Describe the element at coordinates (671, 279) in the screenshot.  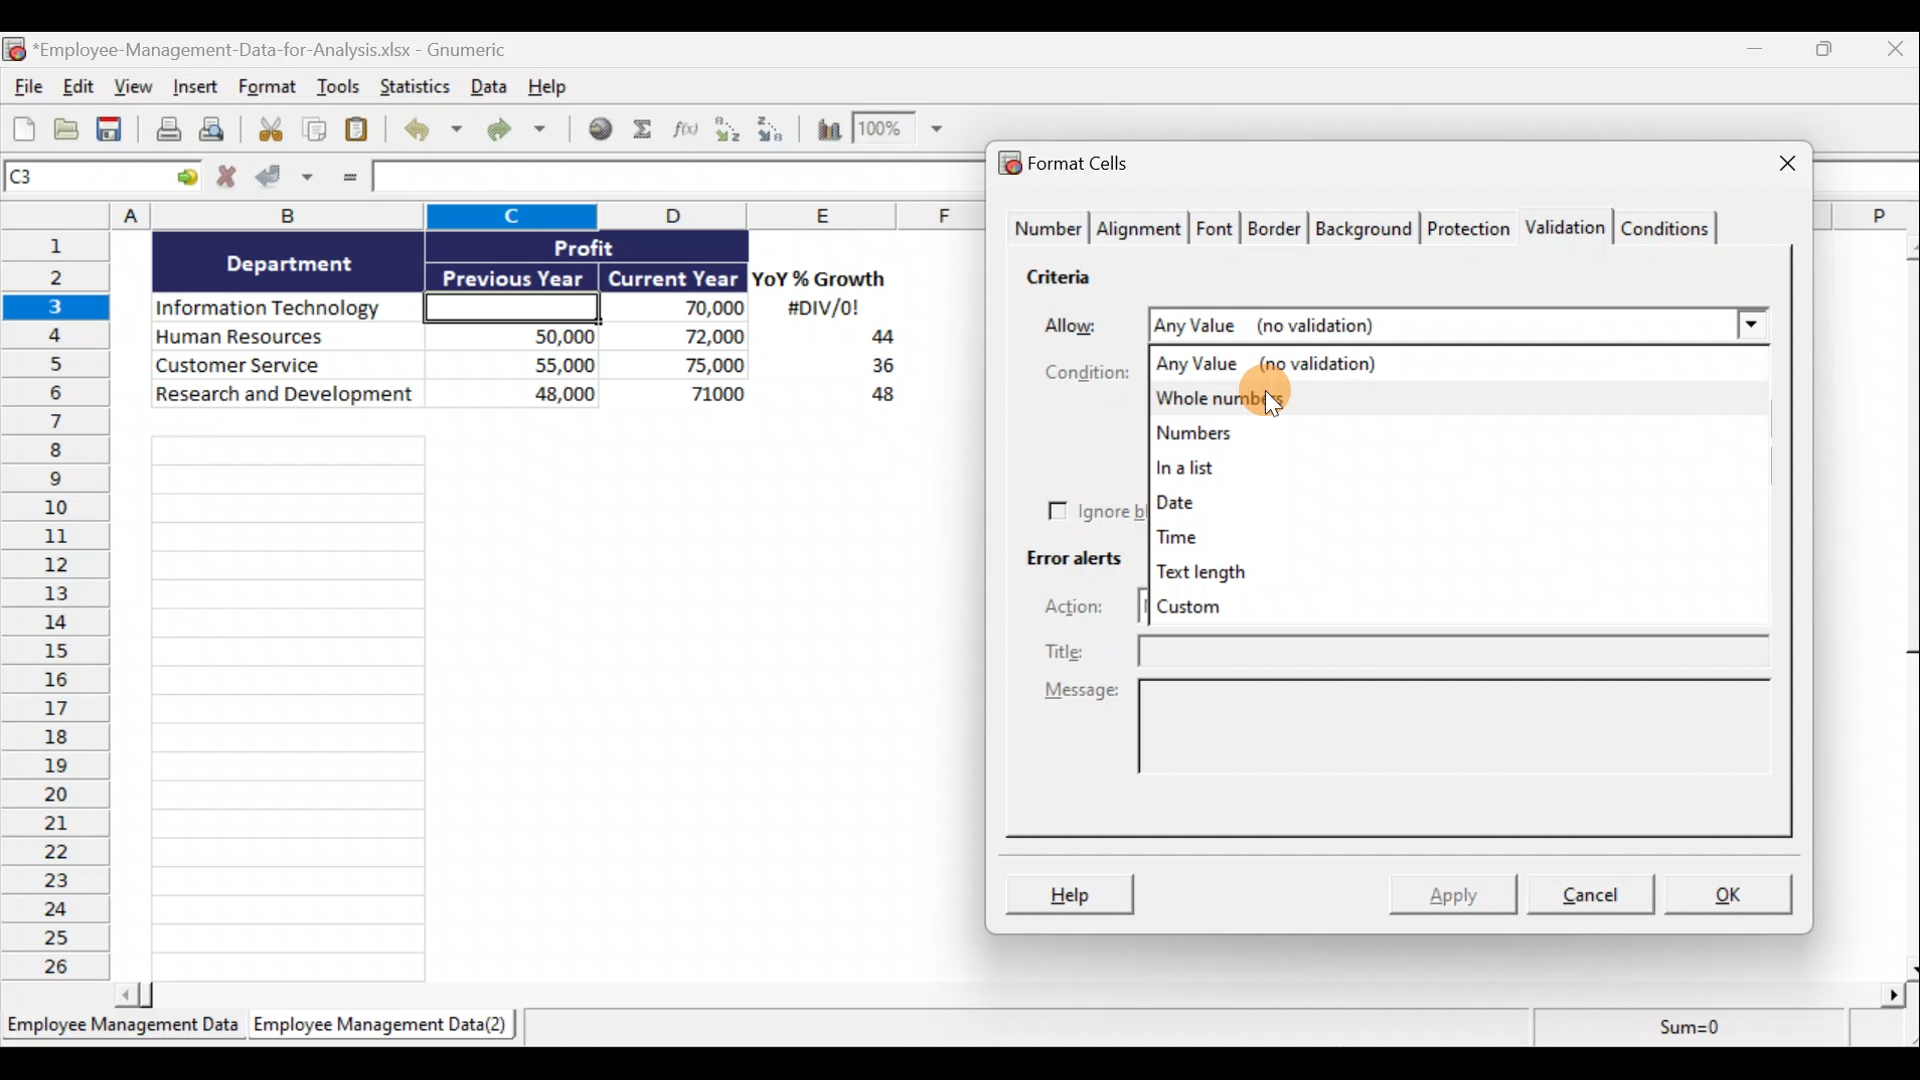
I see `Current Year` at that location.